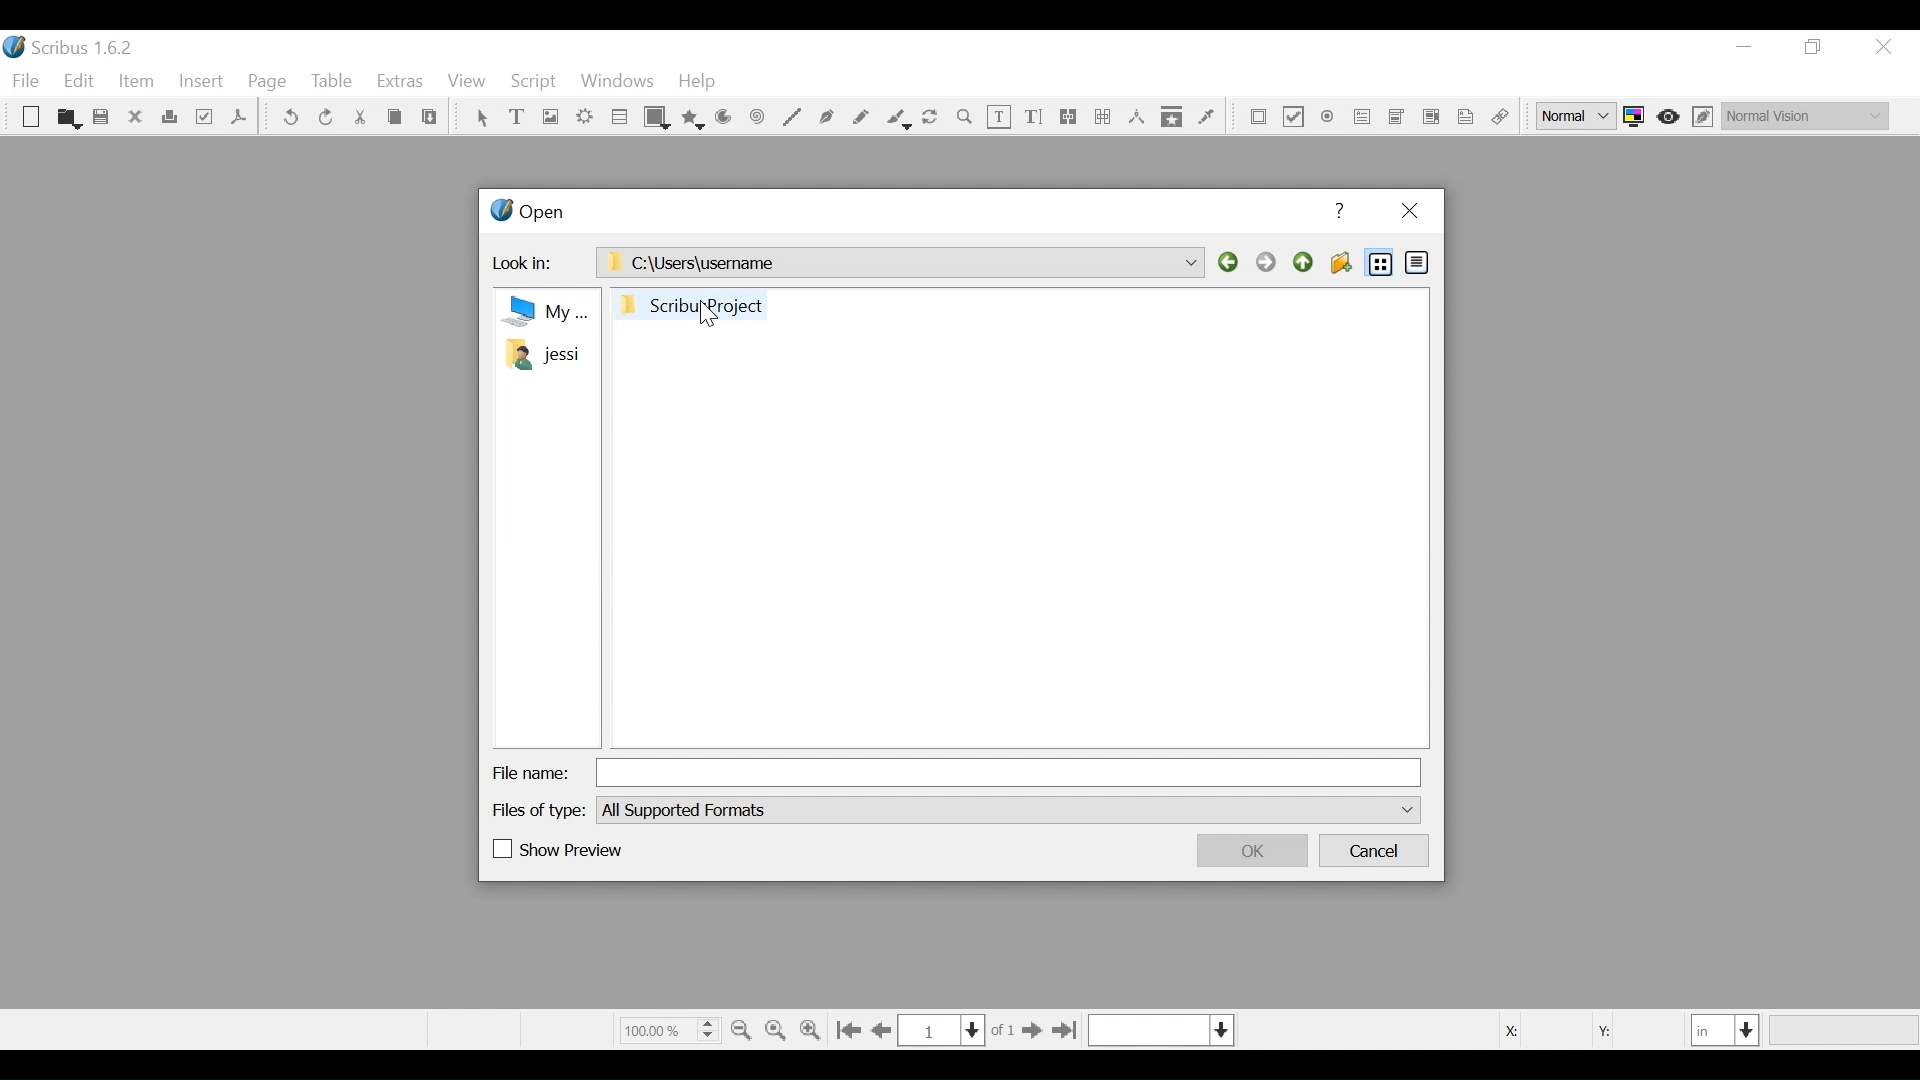  I want to click on Render, so click(585, 119).